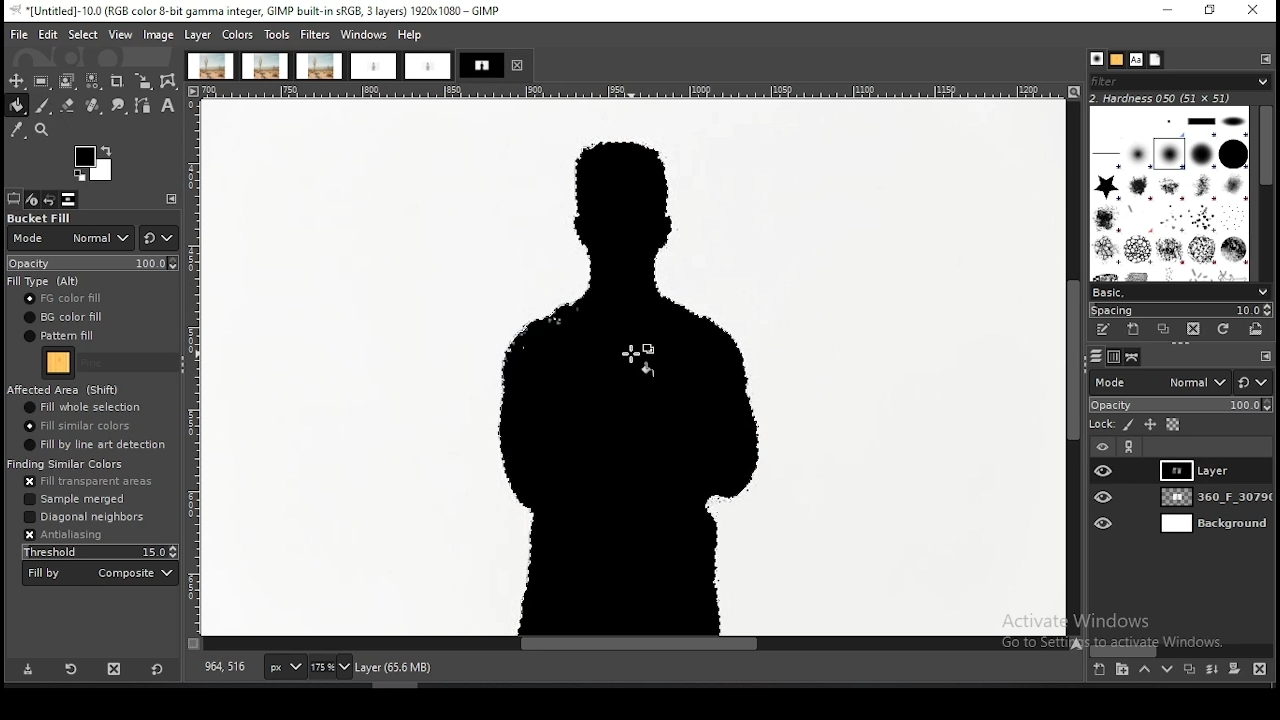 Image resolution: width=1280 pixels, height=720 pixels. What do you see at coordinates (412, 34) in the screenshot?
I see `help` at bounding box center [412, 34].